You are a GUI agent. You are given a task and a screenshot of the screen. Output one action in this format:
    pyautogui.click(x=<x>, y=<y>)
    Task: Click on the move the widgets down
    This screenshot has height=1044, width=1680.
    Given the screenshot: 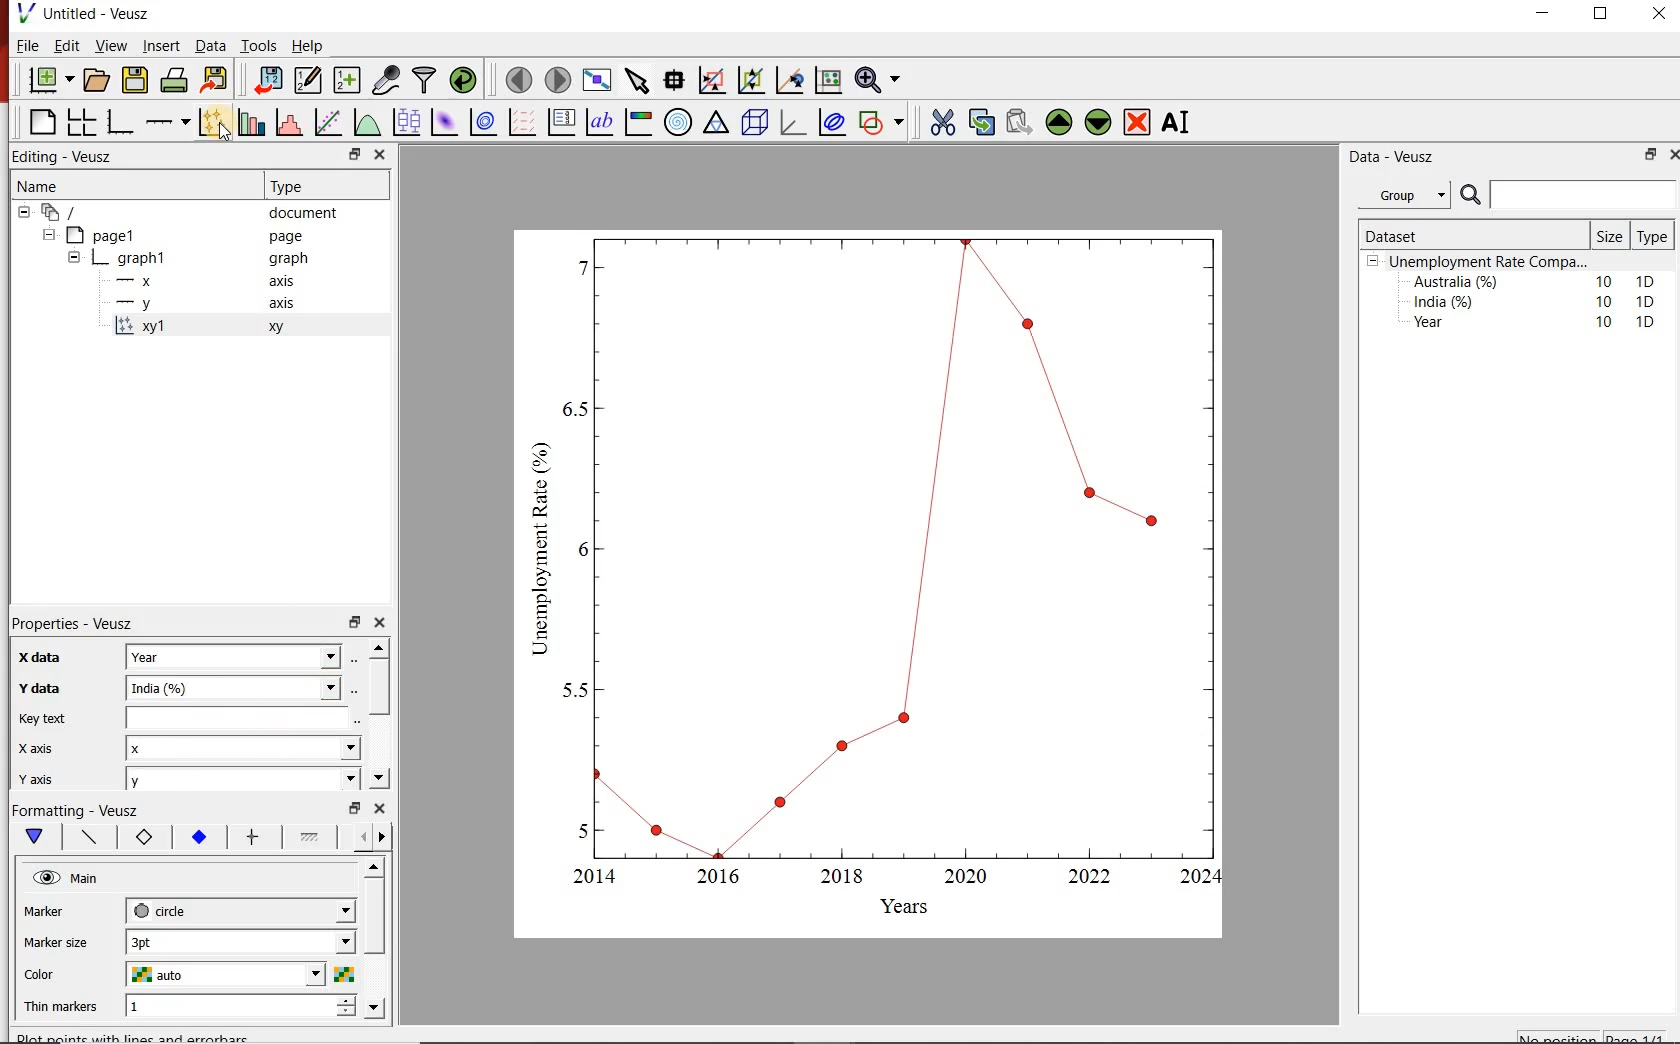 What is the action you would take?
    pyautogui.click(x=1096, y=122)
    